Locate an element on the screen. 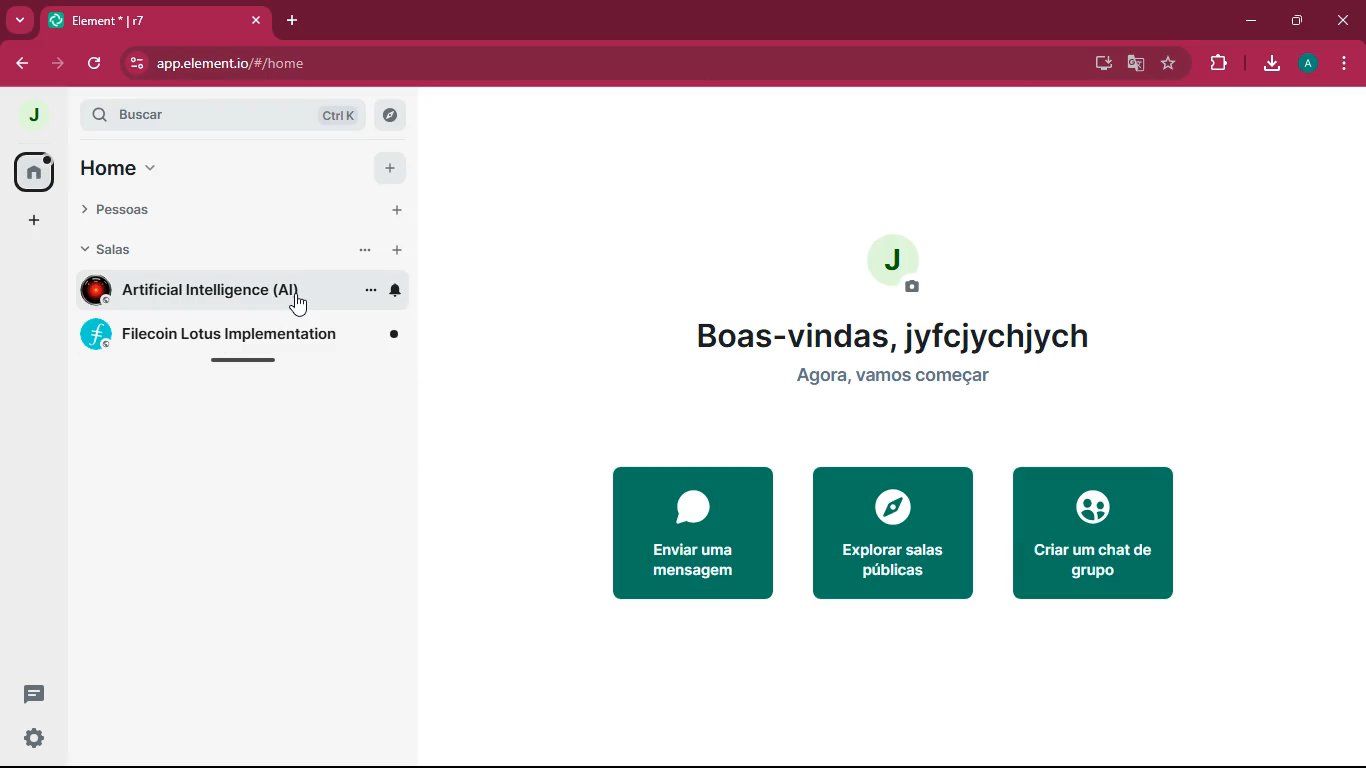  app.element.io/#/home is located at coordinates (326, 64).